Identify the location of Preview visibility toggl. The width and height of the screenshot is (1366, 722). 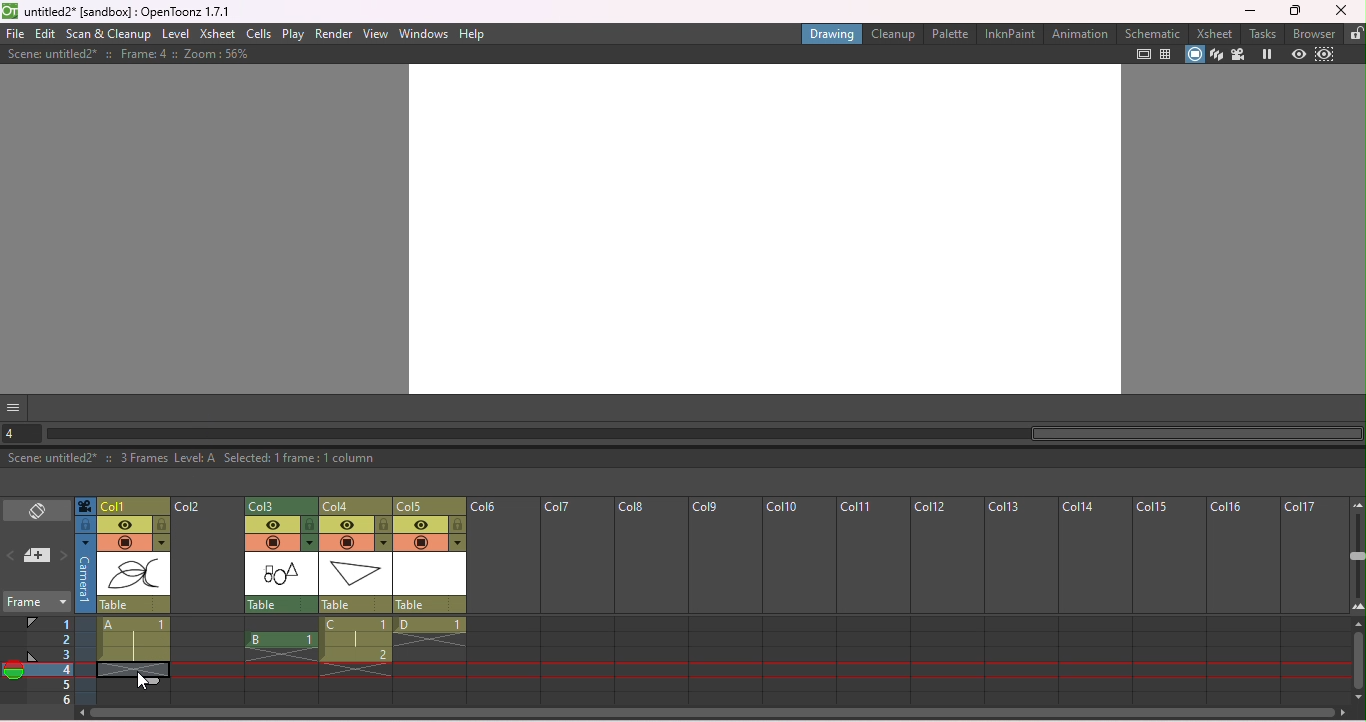
(273, 524).